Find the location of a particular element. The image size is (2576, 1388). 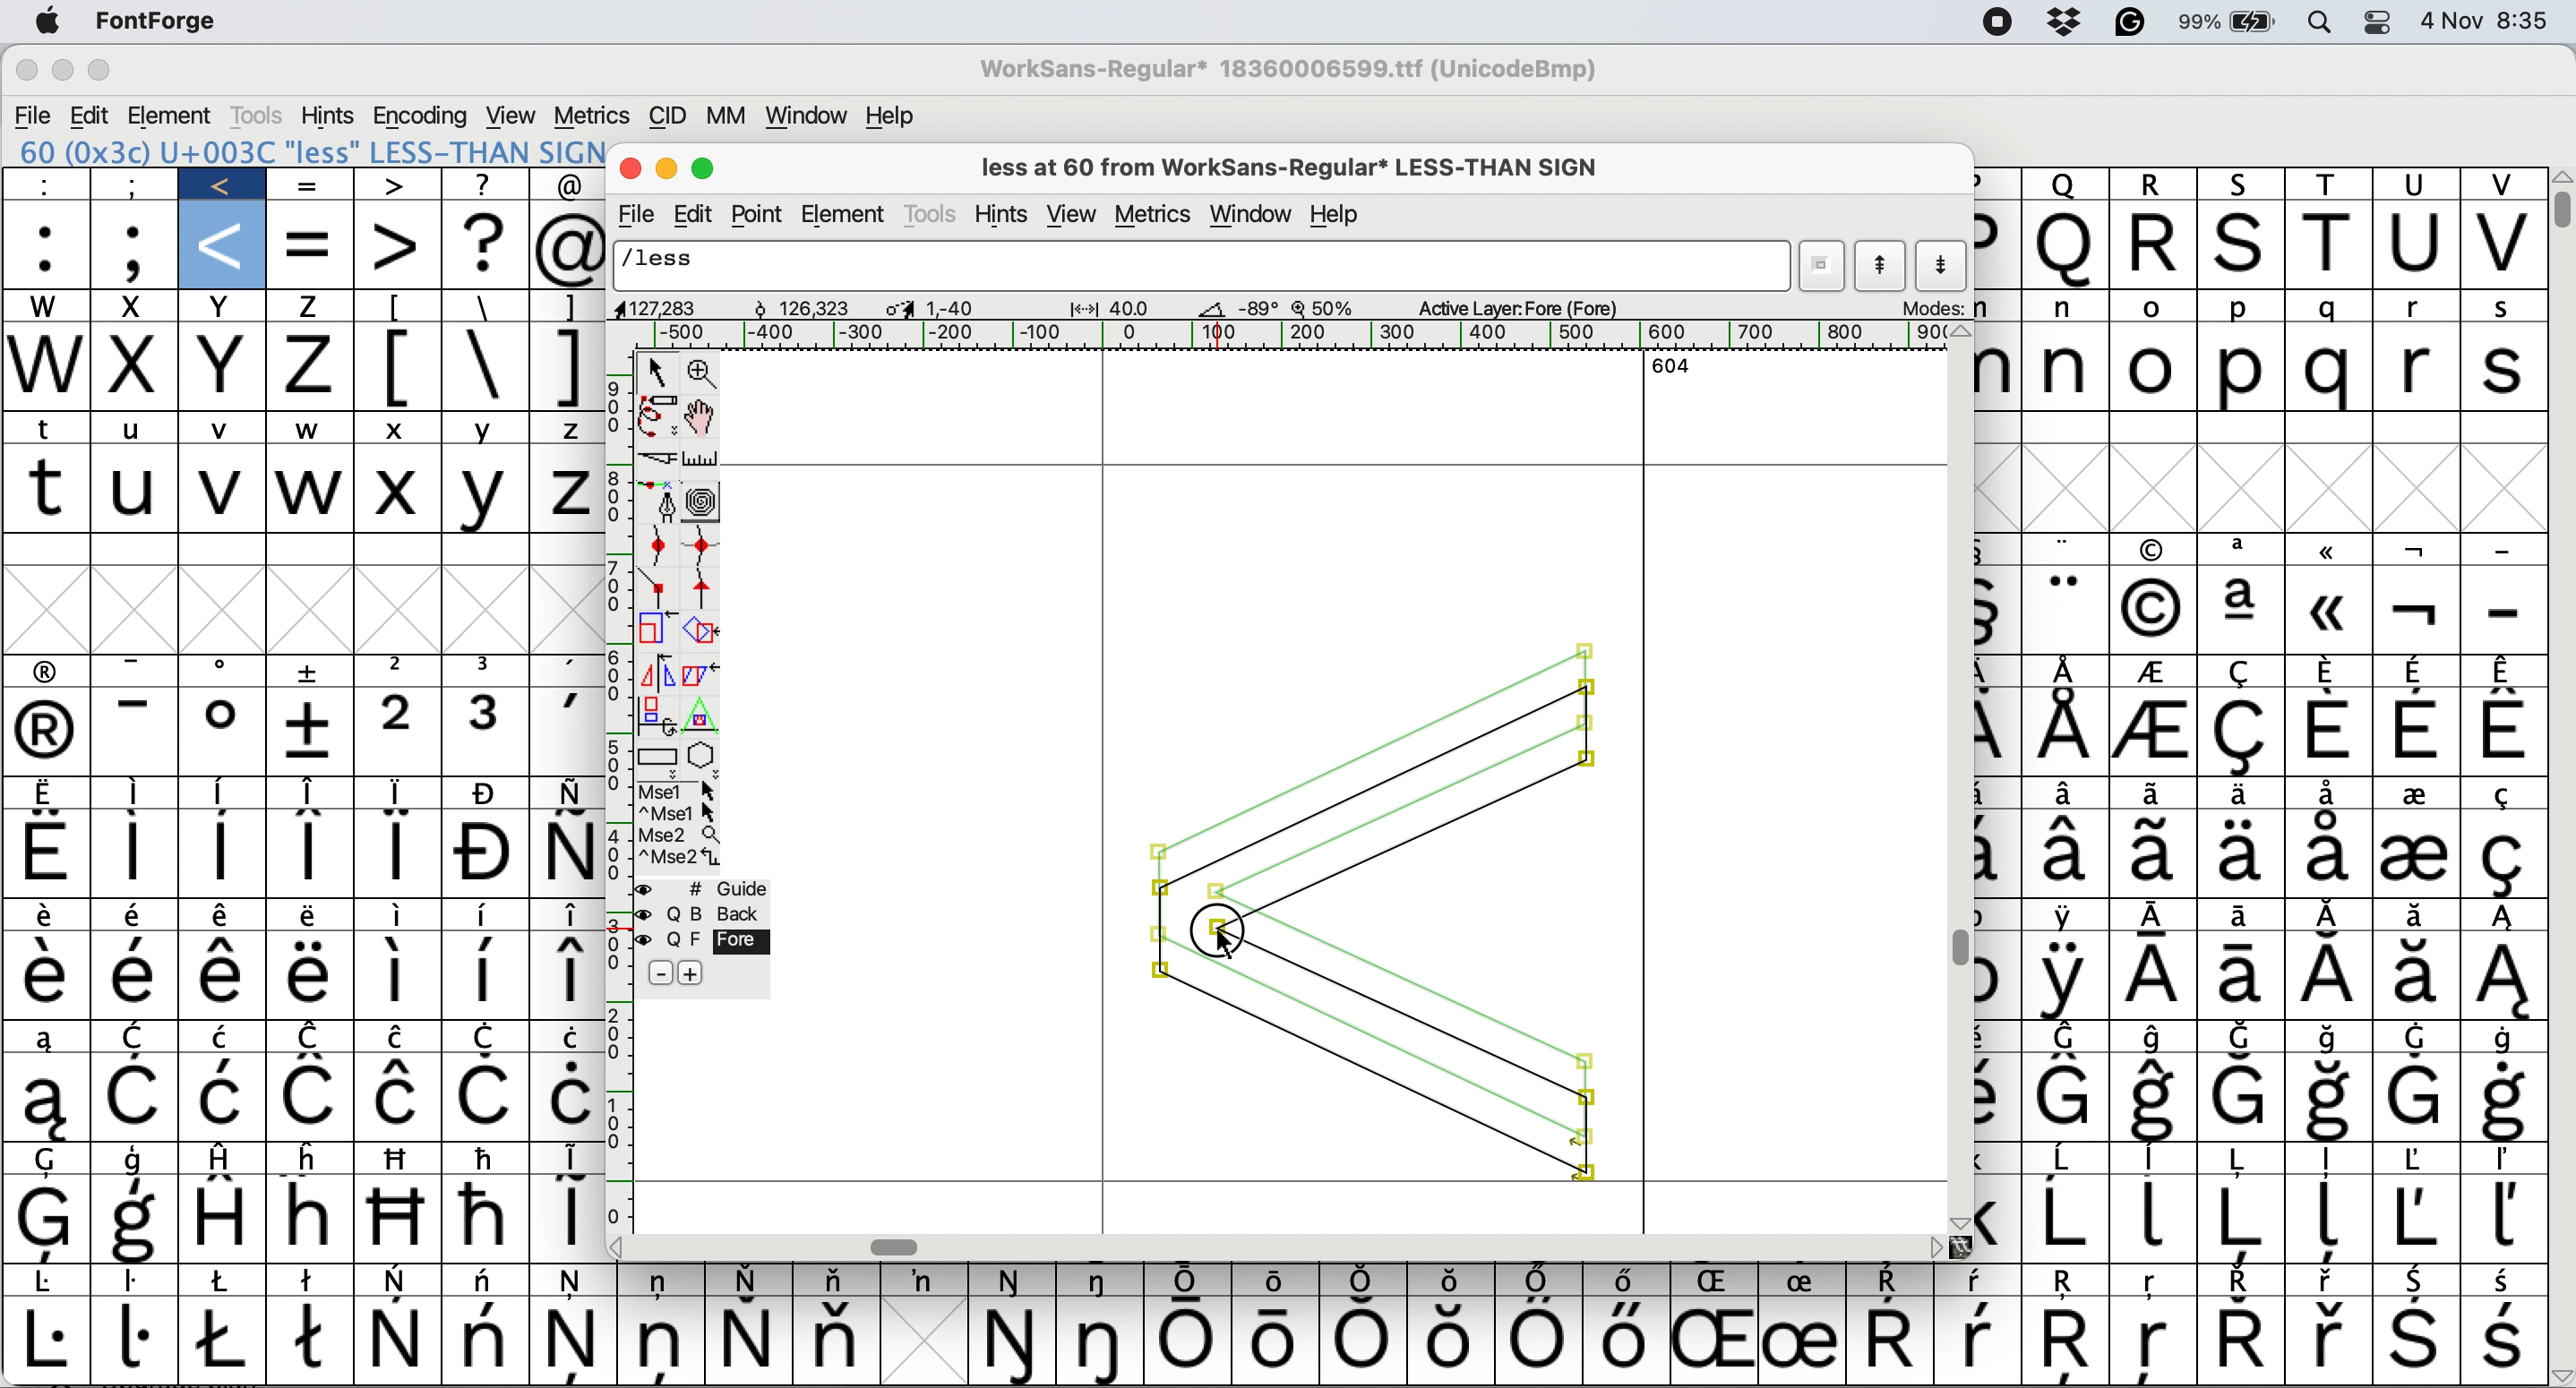

add a point and drag it out is located at coordinates (660, 502).